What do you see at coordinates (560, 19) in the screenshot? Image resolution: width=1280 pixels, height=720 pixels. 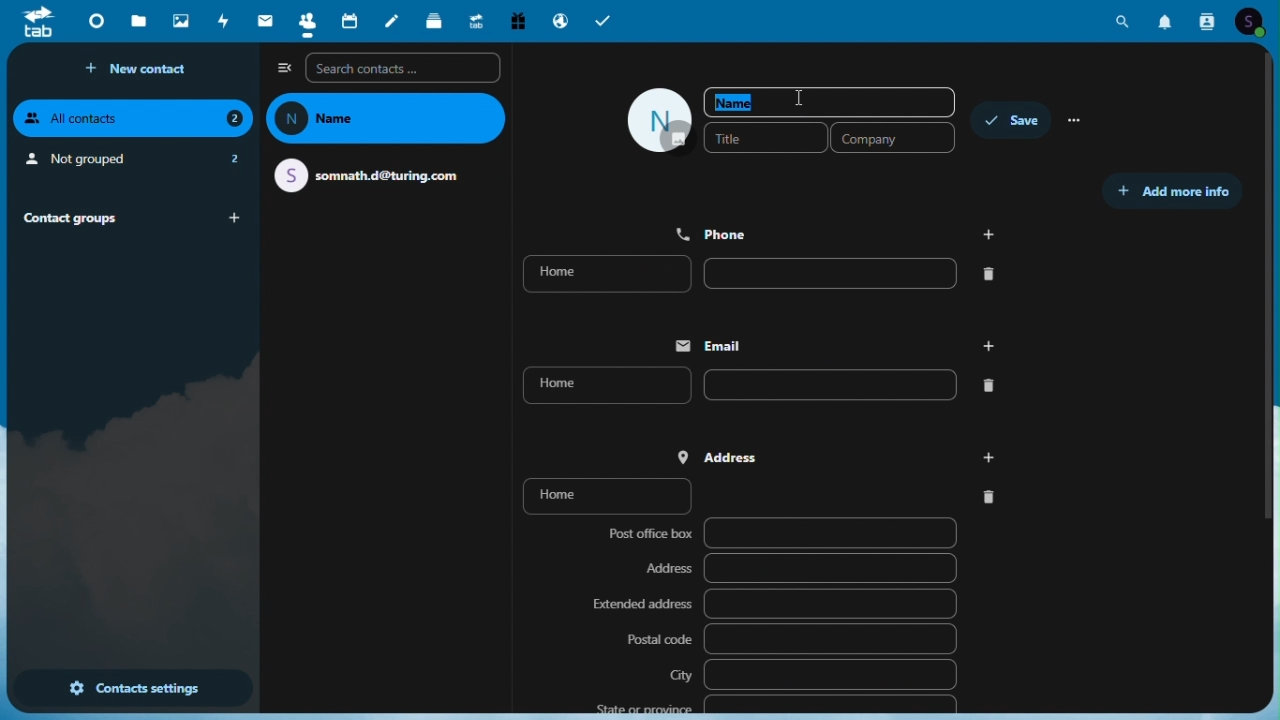 I see `Email hosting` at bounding box center [560, 19].